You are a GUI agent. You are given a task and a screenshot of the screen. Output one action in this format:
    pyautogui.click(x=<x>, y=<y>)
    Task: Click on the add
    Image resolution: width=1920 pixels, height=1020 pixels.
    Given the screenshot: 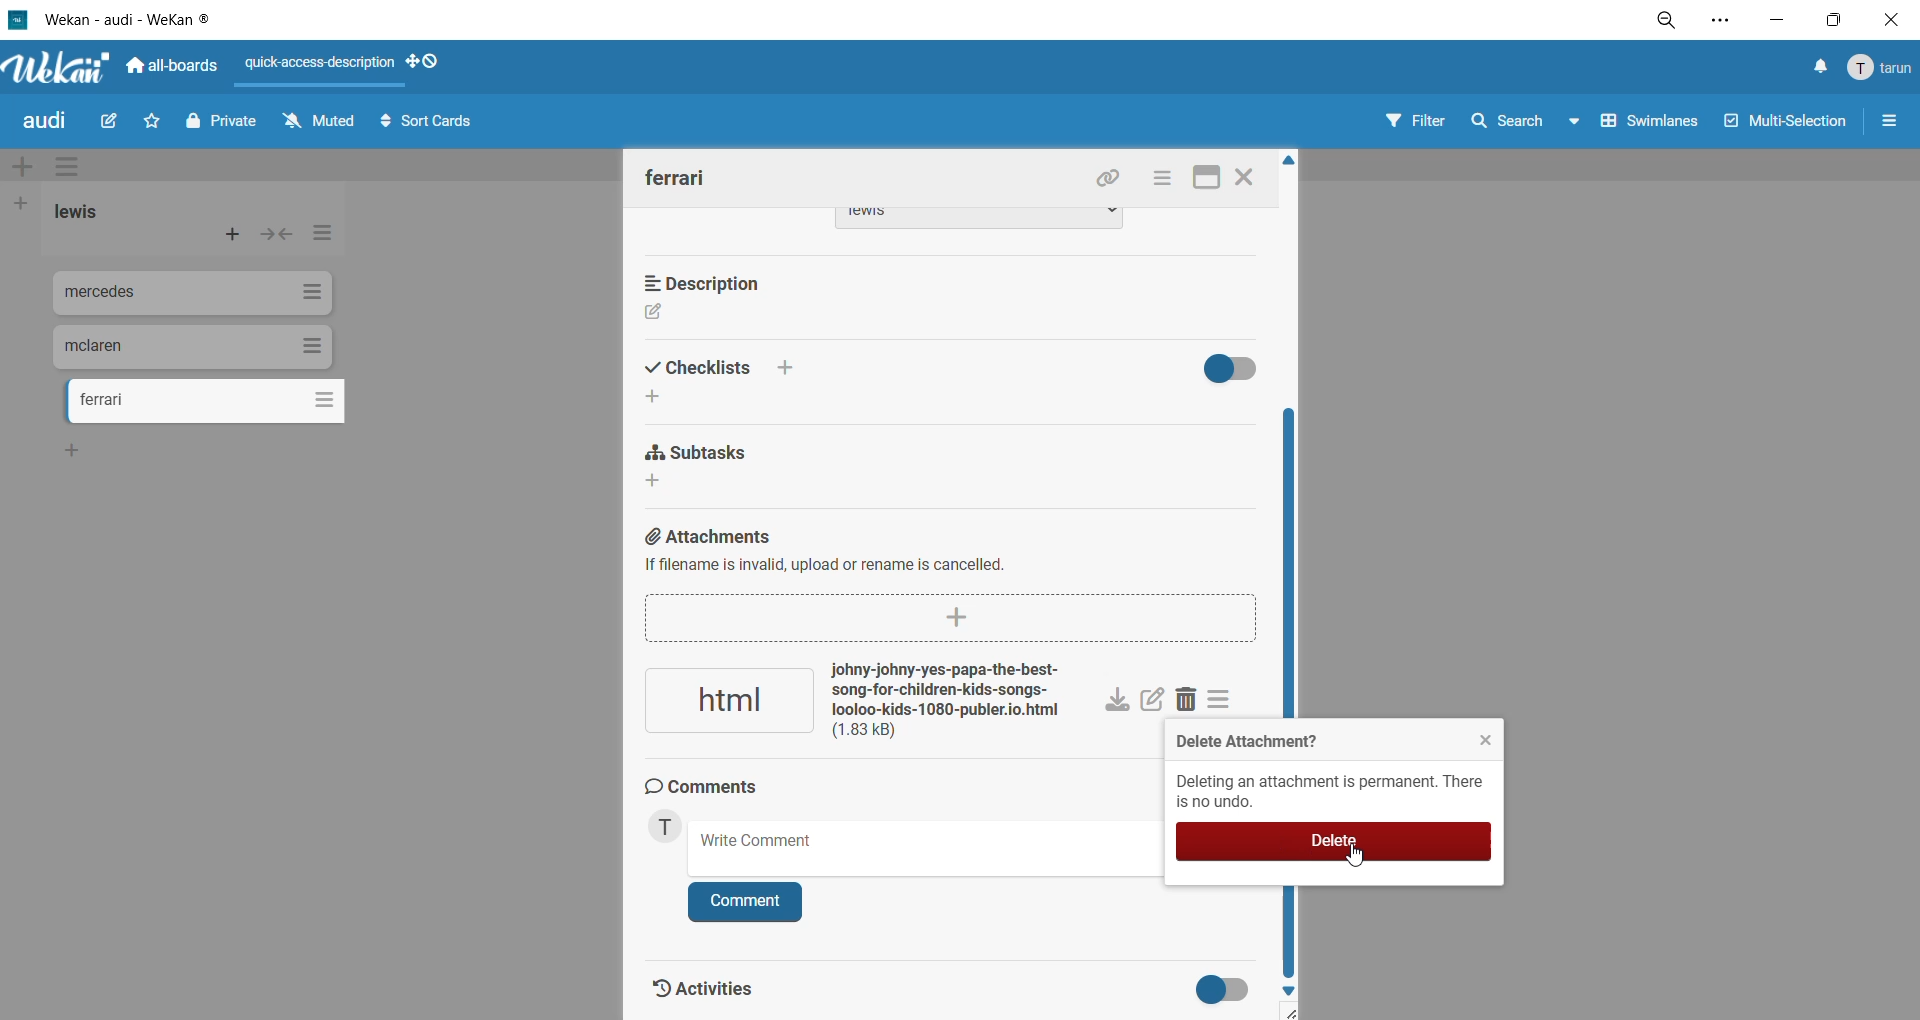 What is the action you would take?
    pyautogui.click(x=660, y=483)
    